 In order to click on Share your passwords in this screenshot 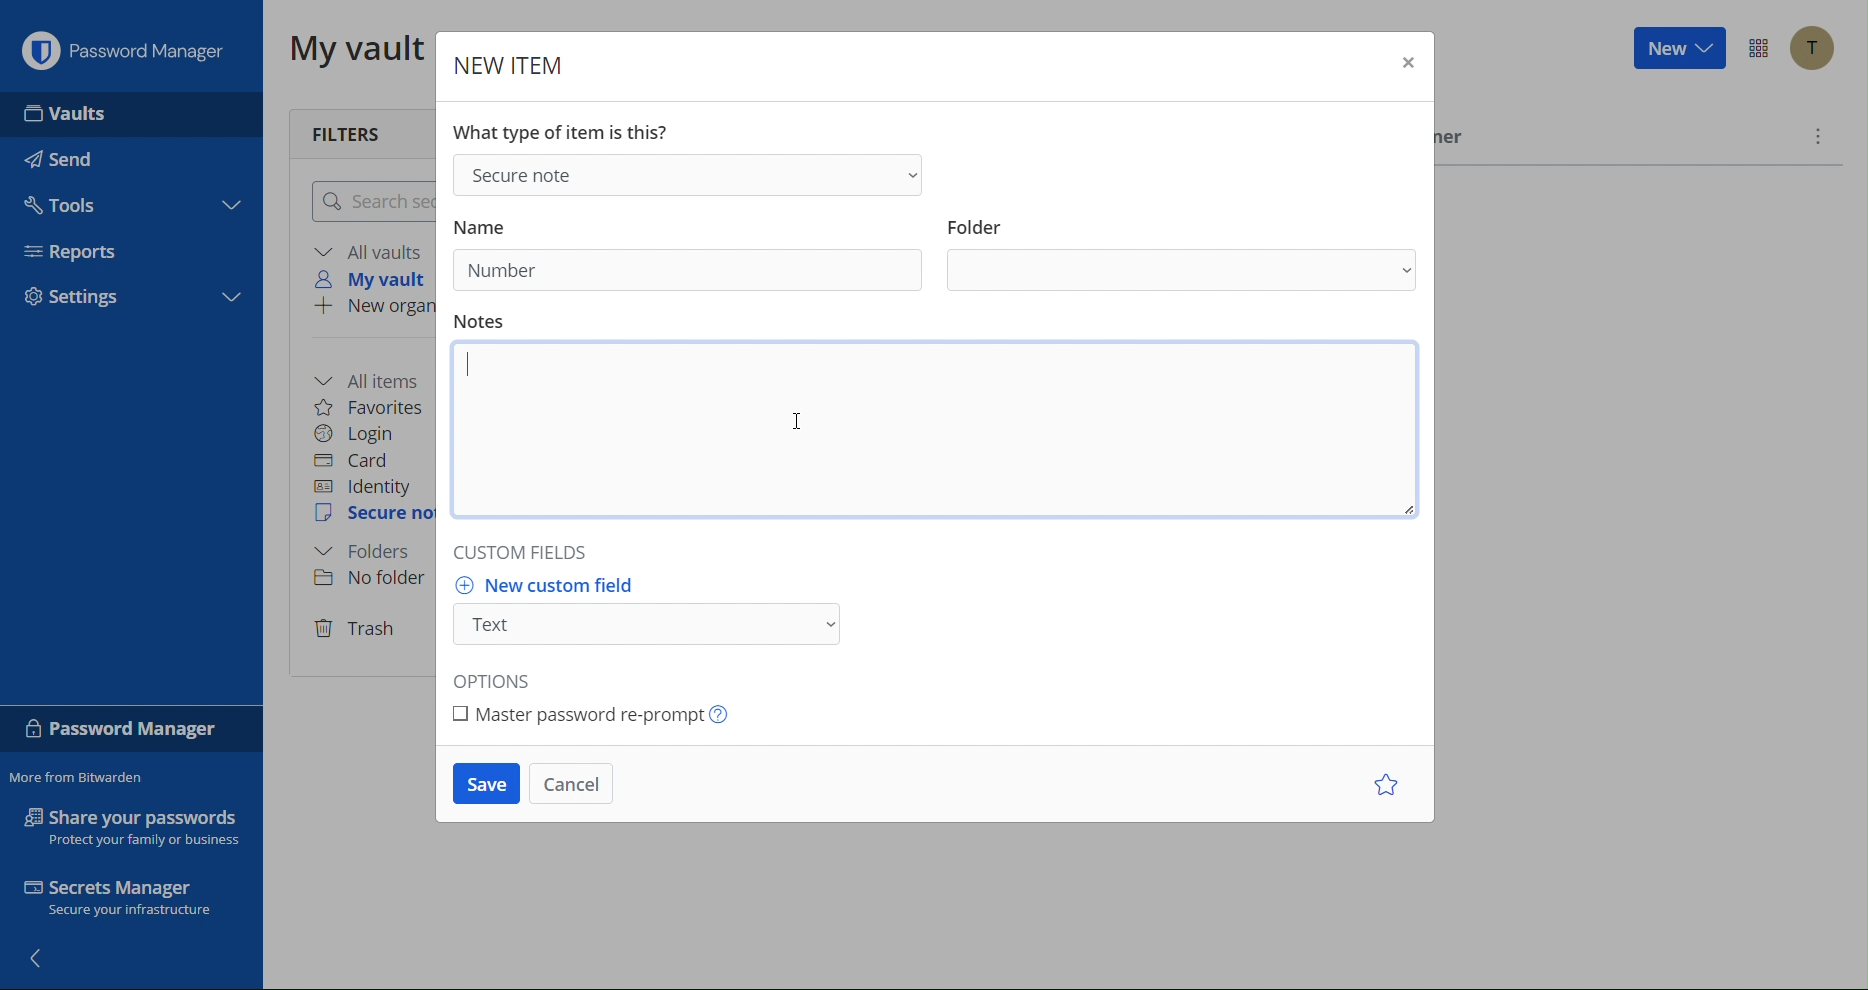, I will do `click(131, 826)`.